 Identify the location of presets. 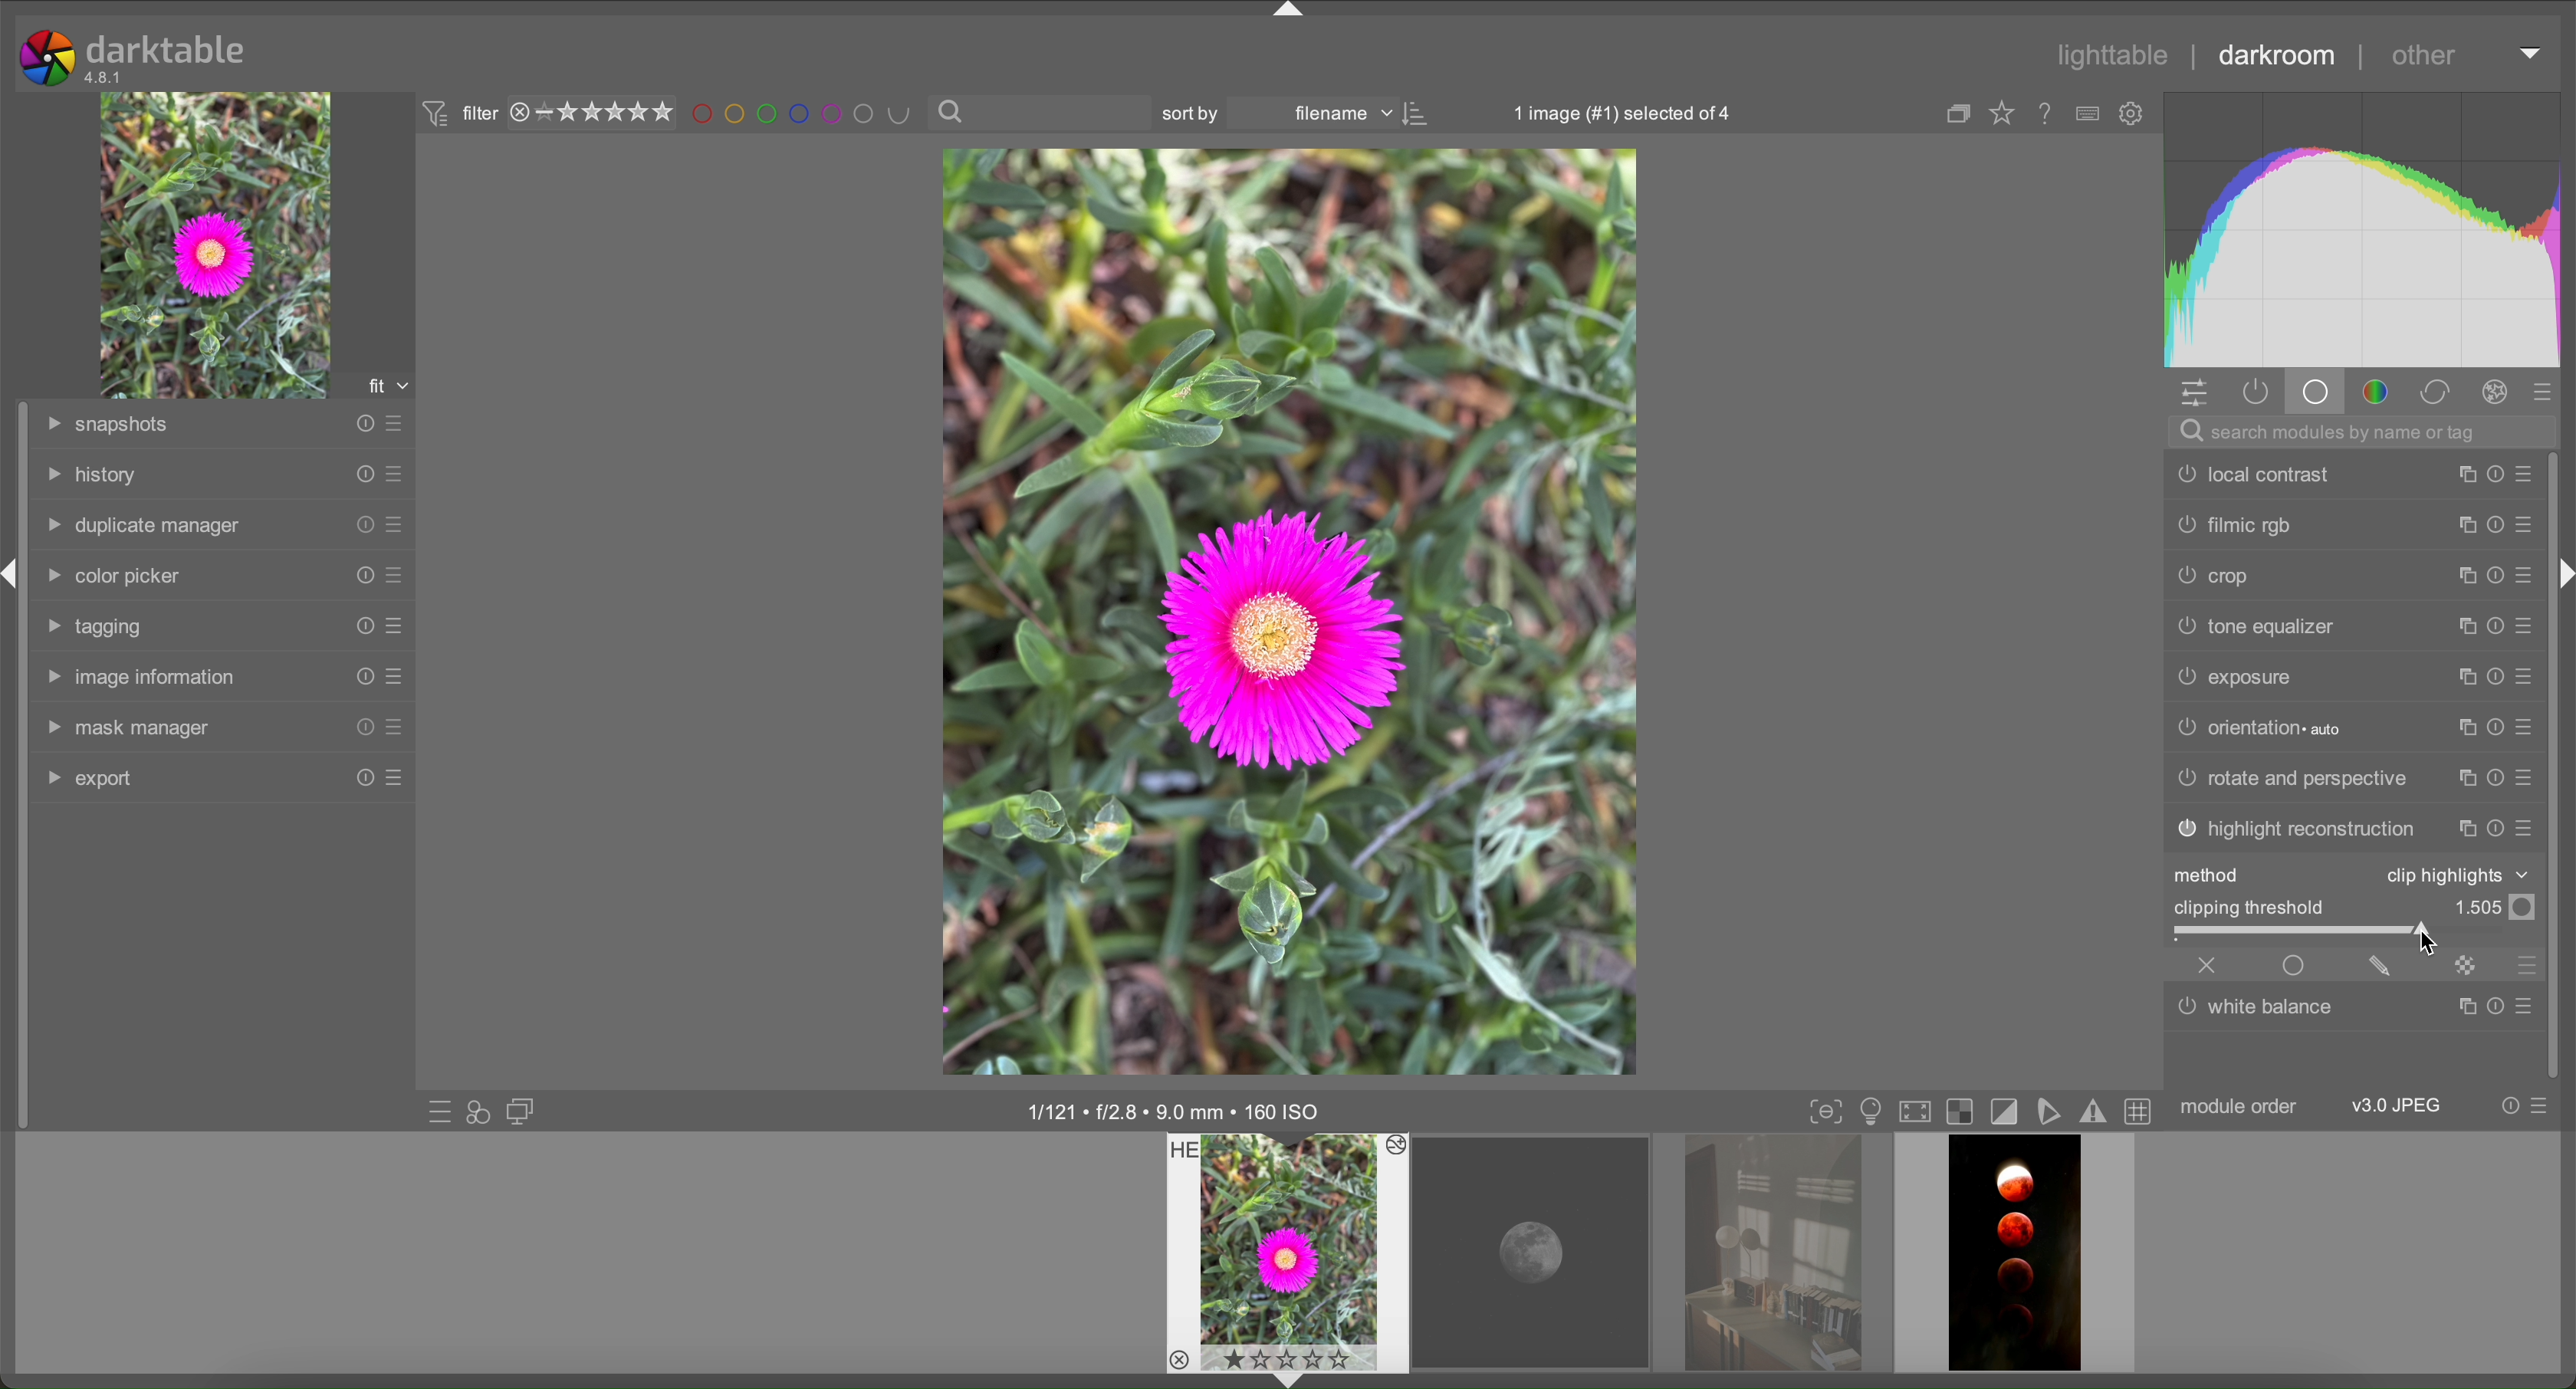
(2530, 728).